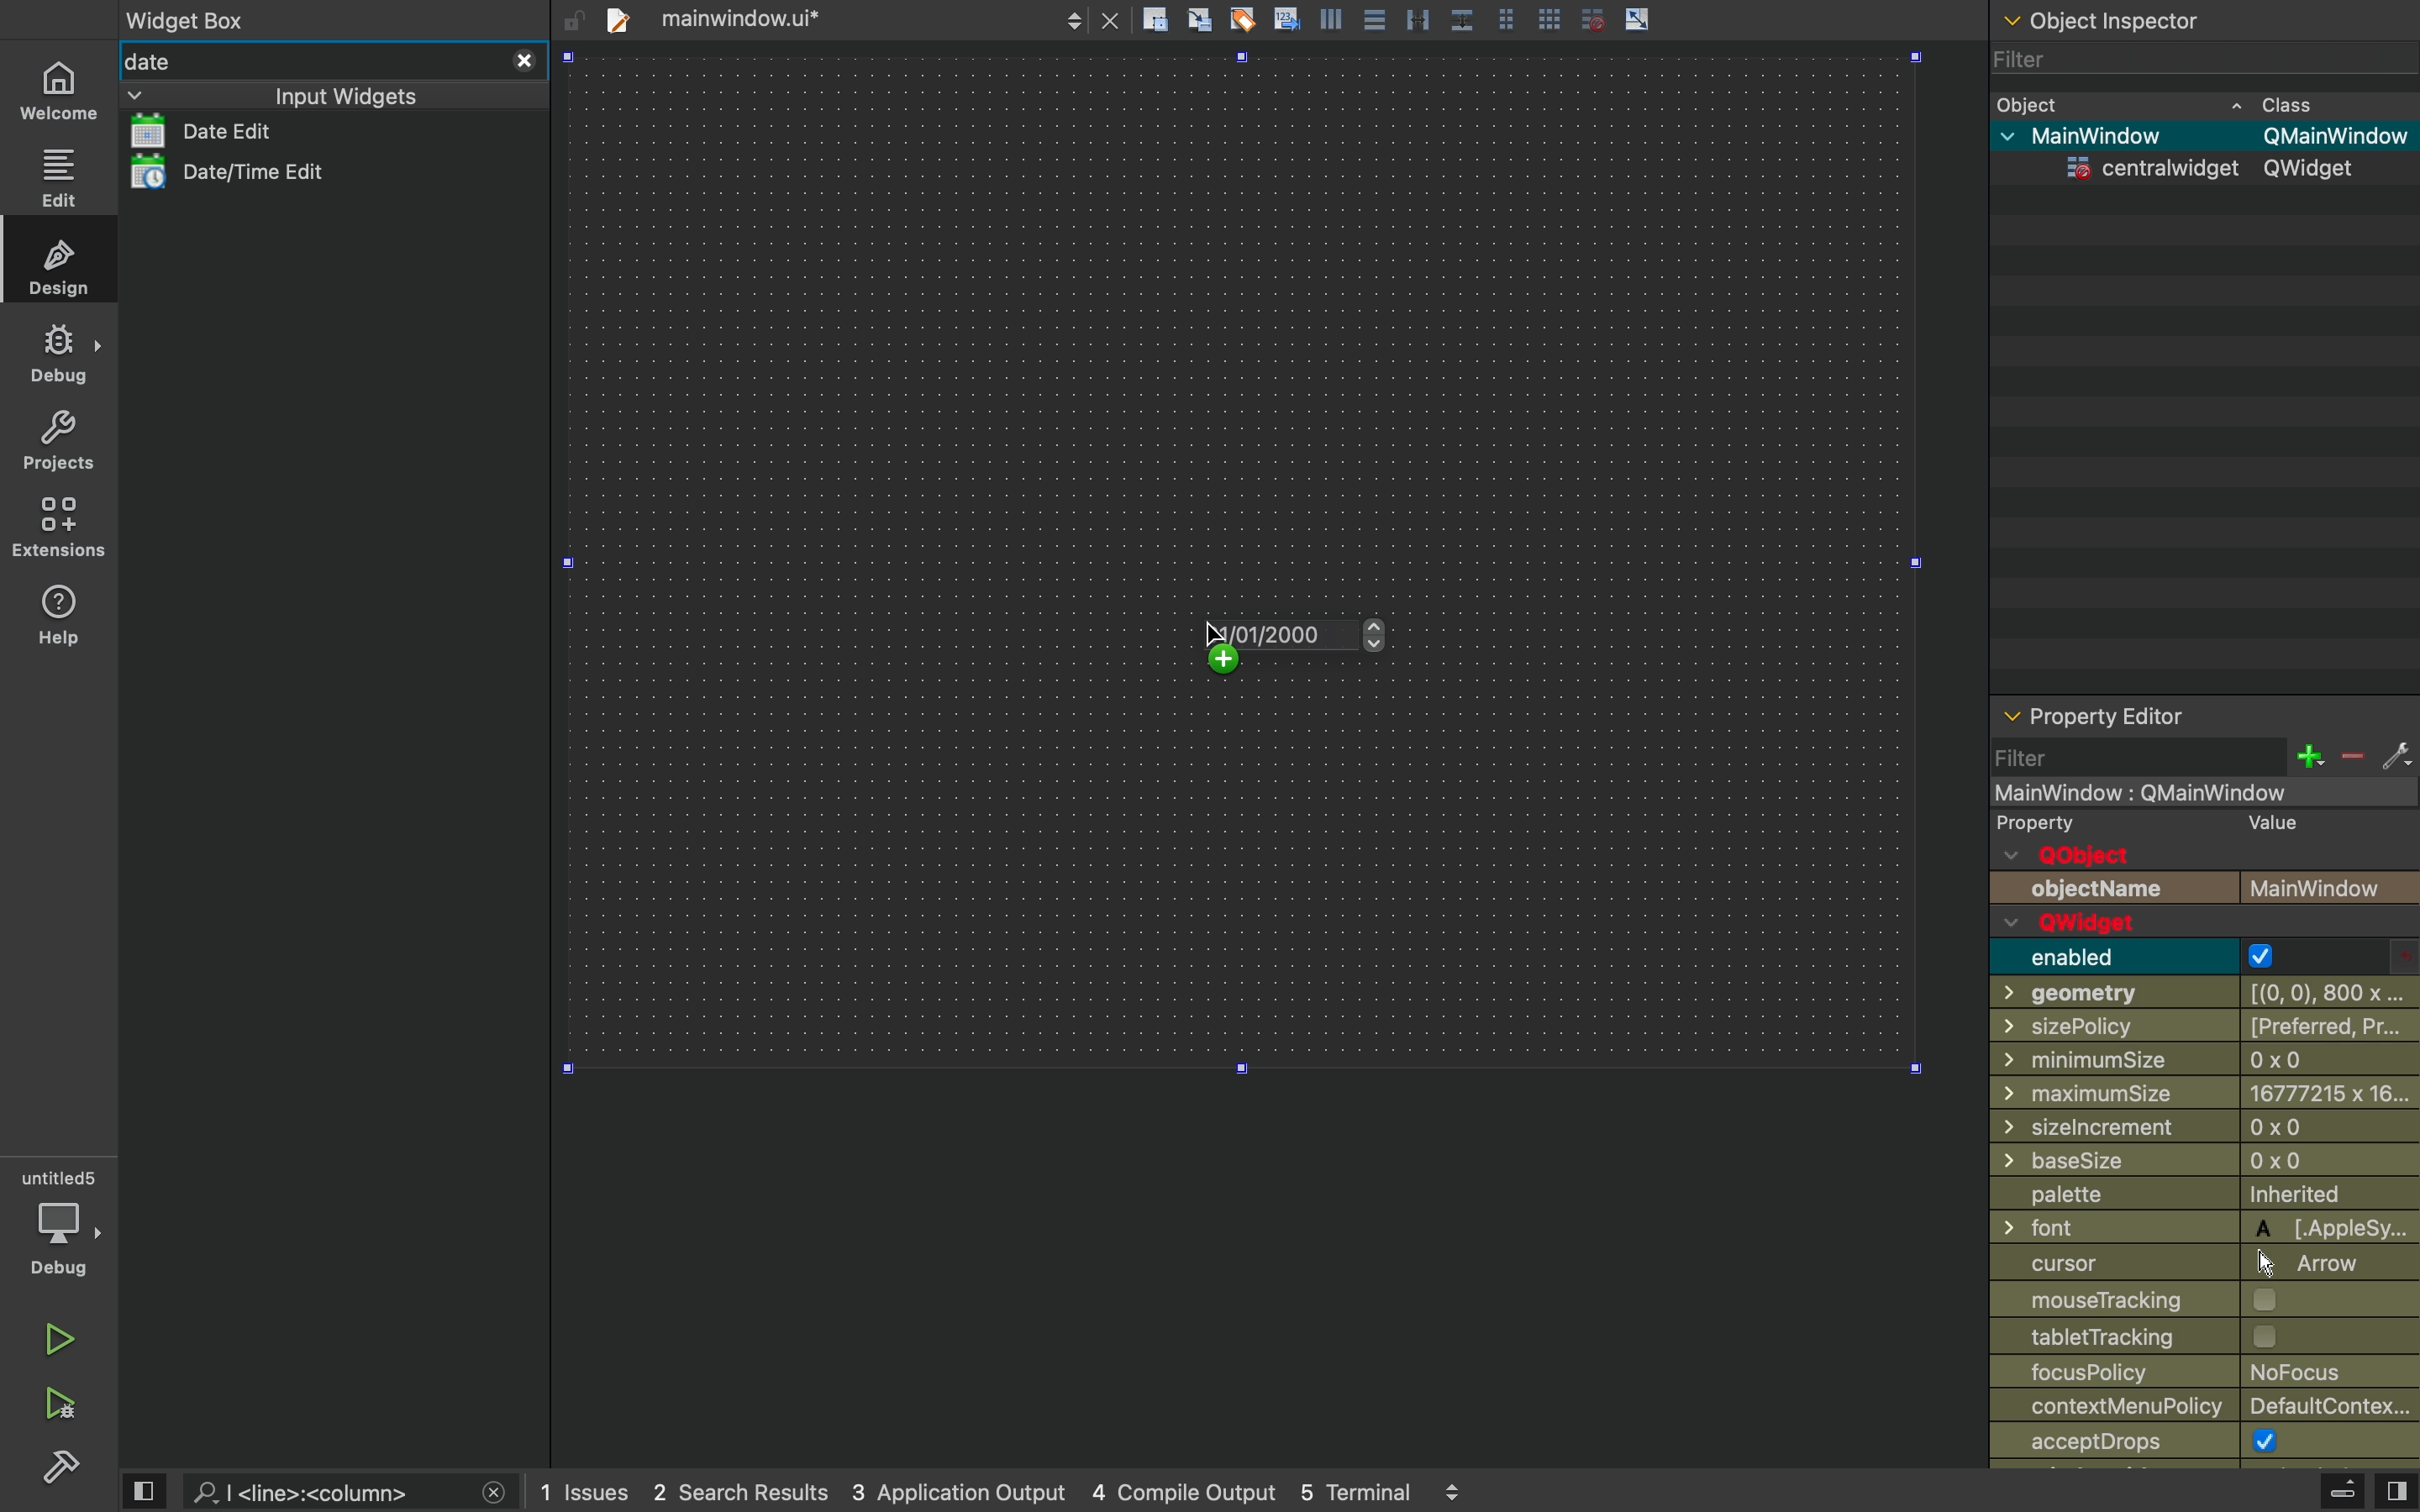  Describe the element at coordinates (311, 63) in the screenshot. I see `date` at that location.